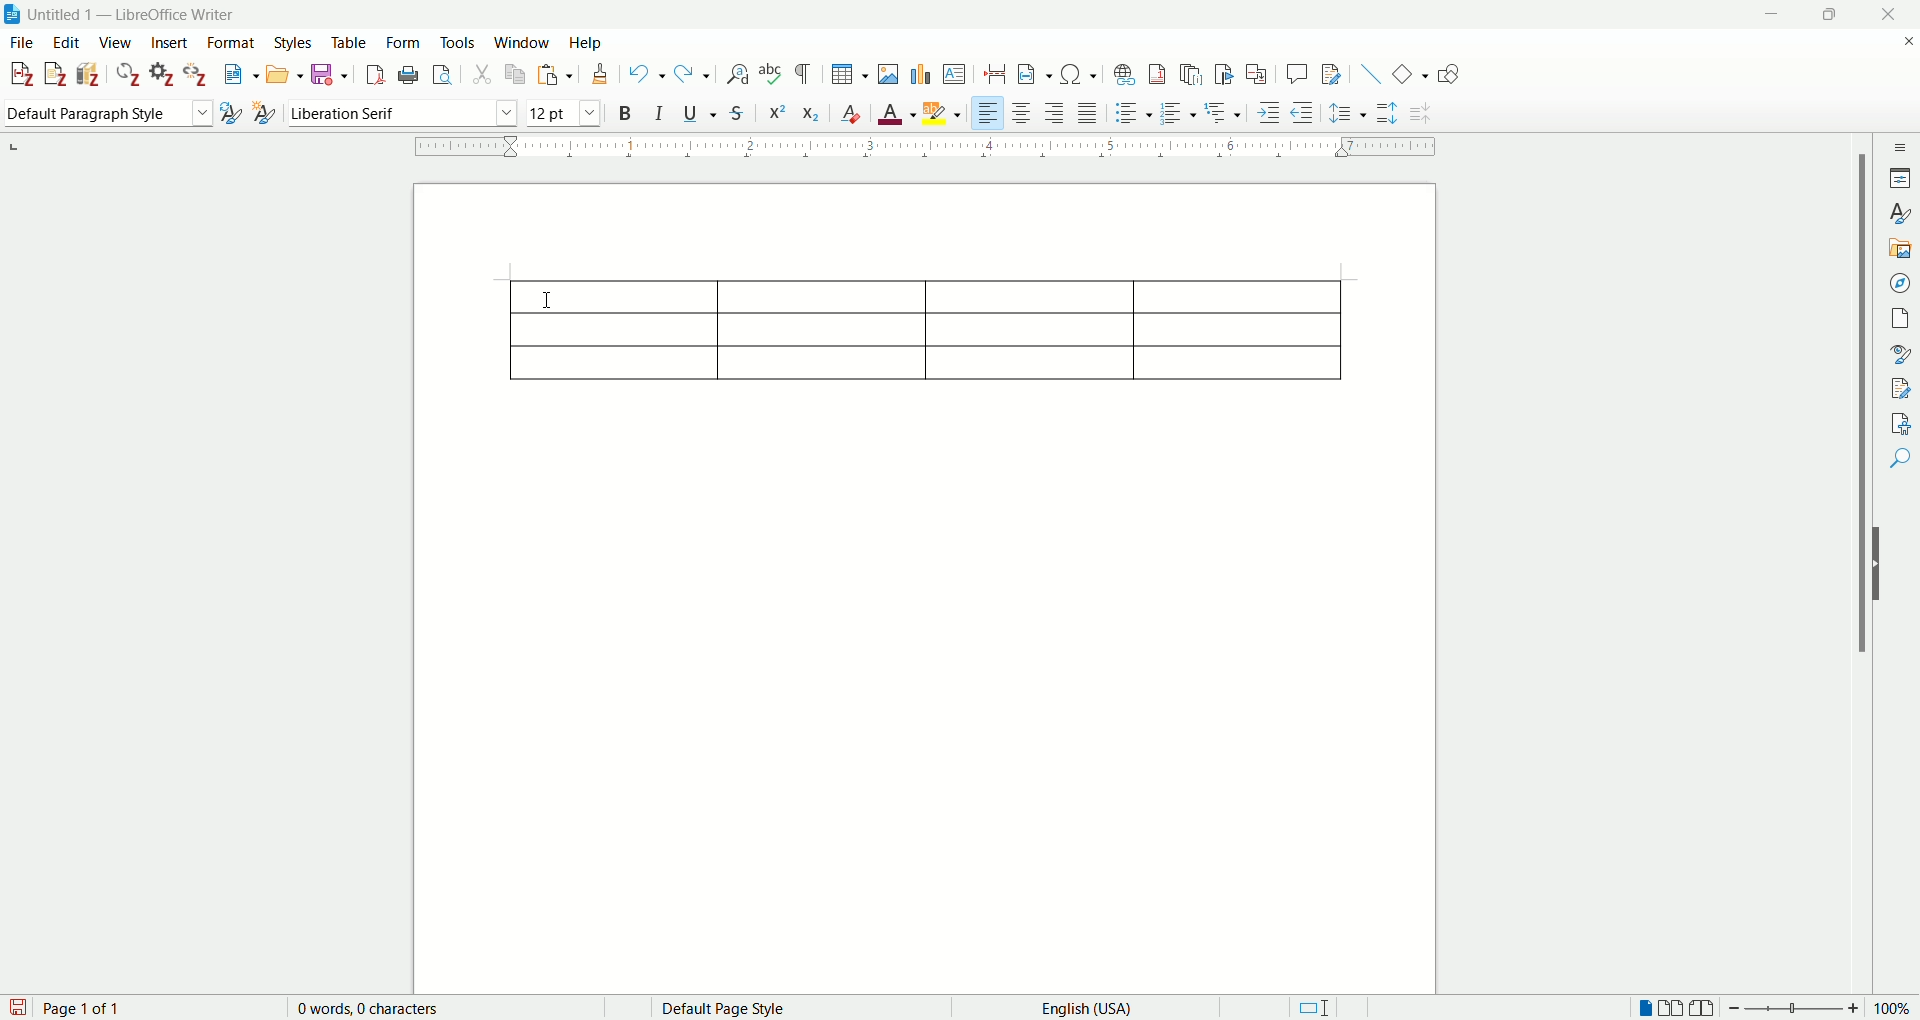 Image resolution: width=1920 pixels, height=1020 pixels. I want to click on justified, so click(1086, 116).